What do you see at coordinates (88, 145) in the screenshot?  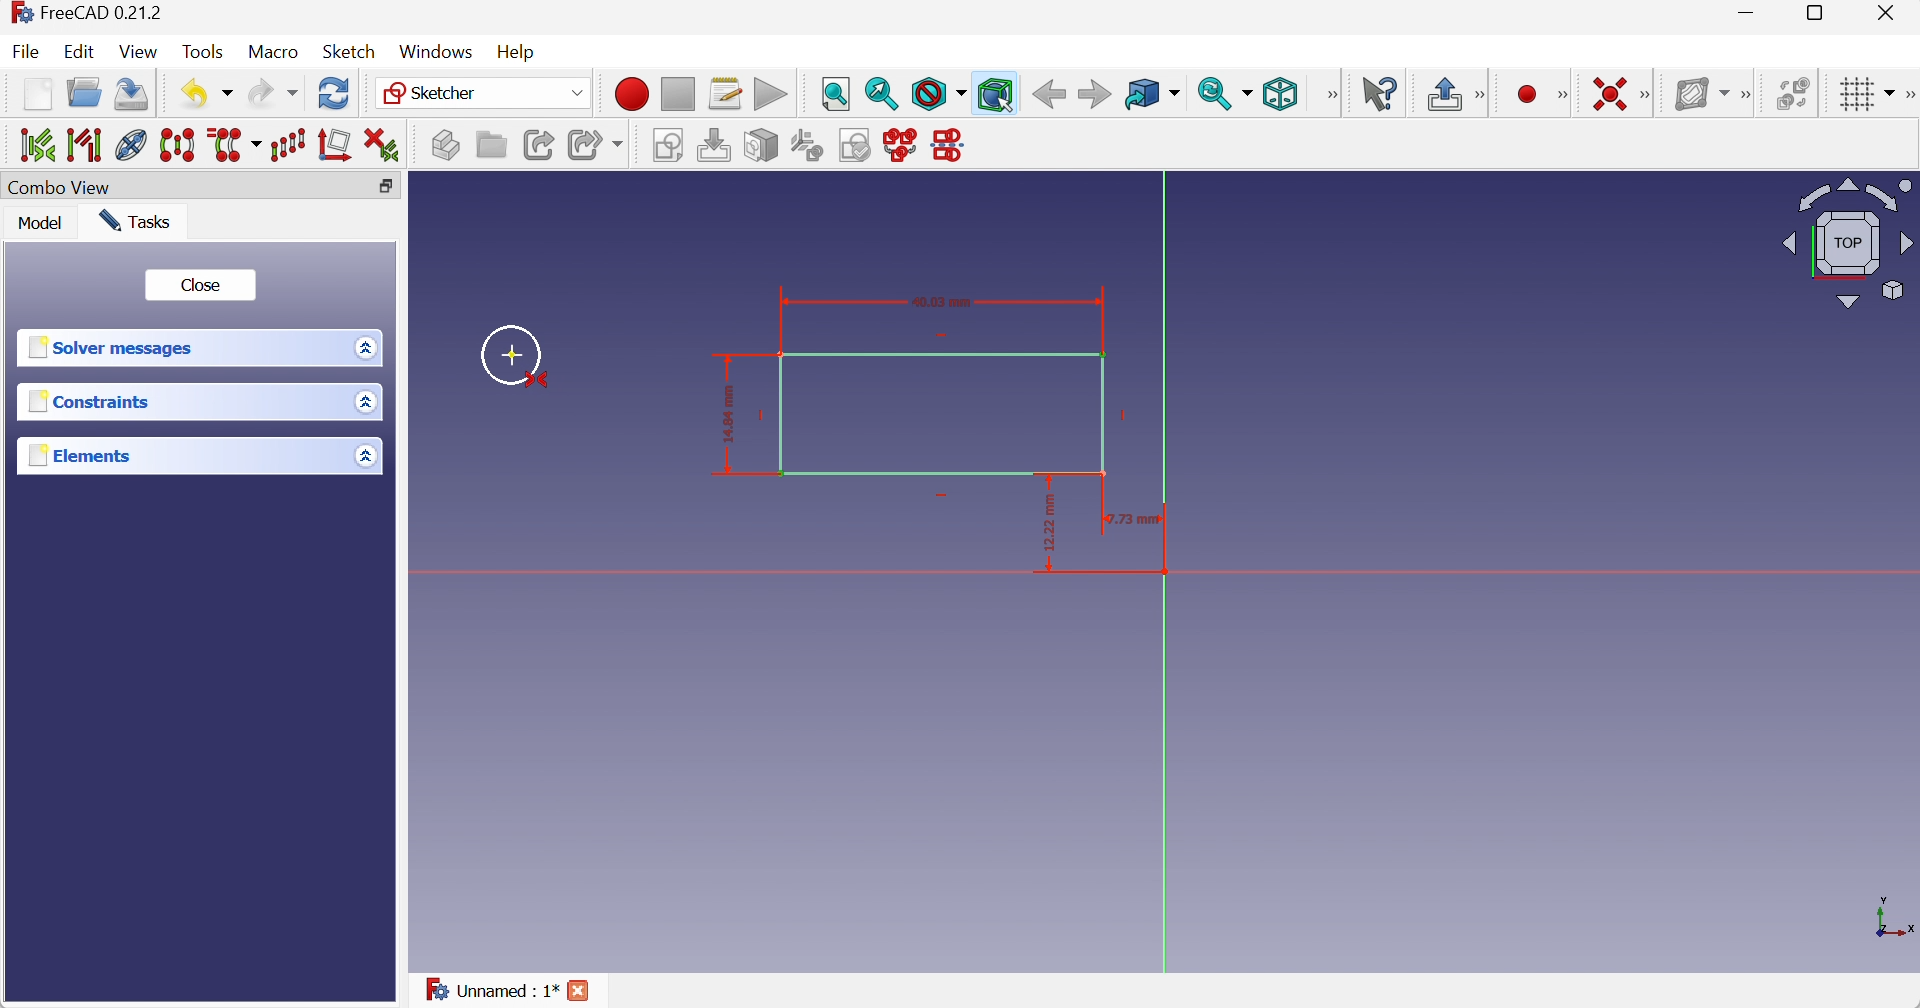 I see `Select associated geometry` at bounding box center [88, 145].